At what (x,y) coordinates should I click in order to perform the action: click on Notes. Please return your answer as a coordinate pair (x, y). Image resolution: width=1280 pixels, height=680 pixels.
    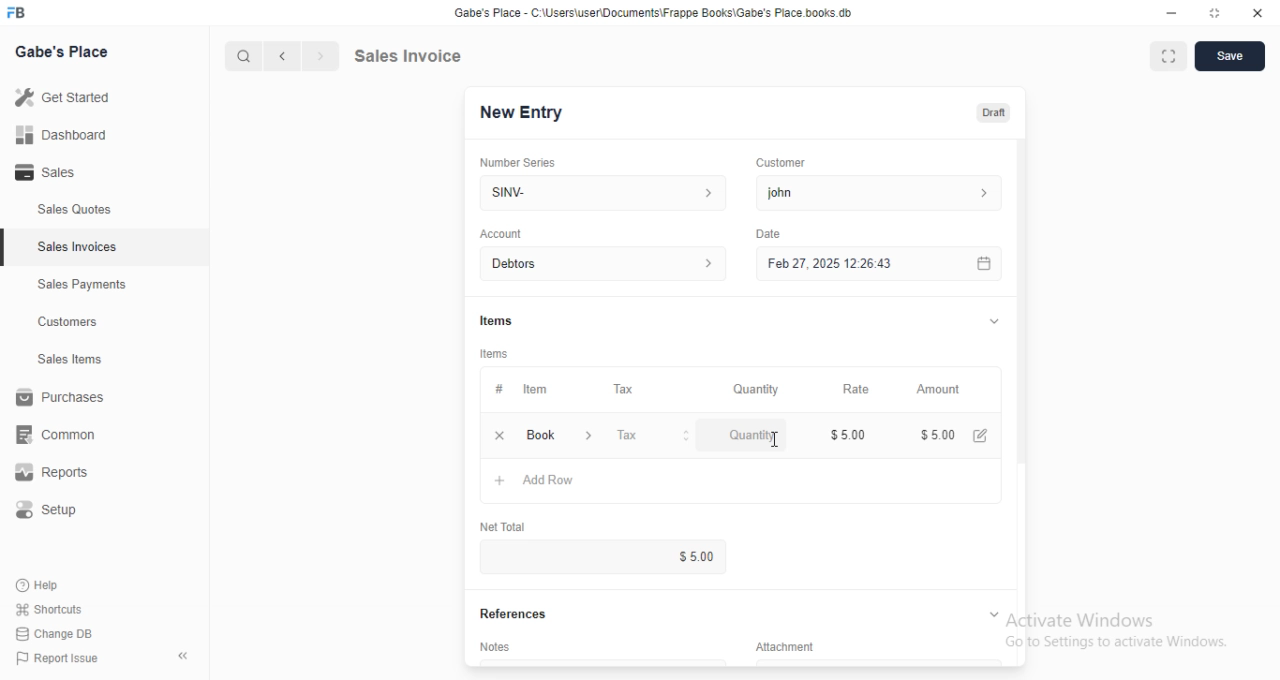
    Looking at the image, I should click on (494, 645).